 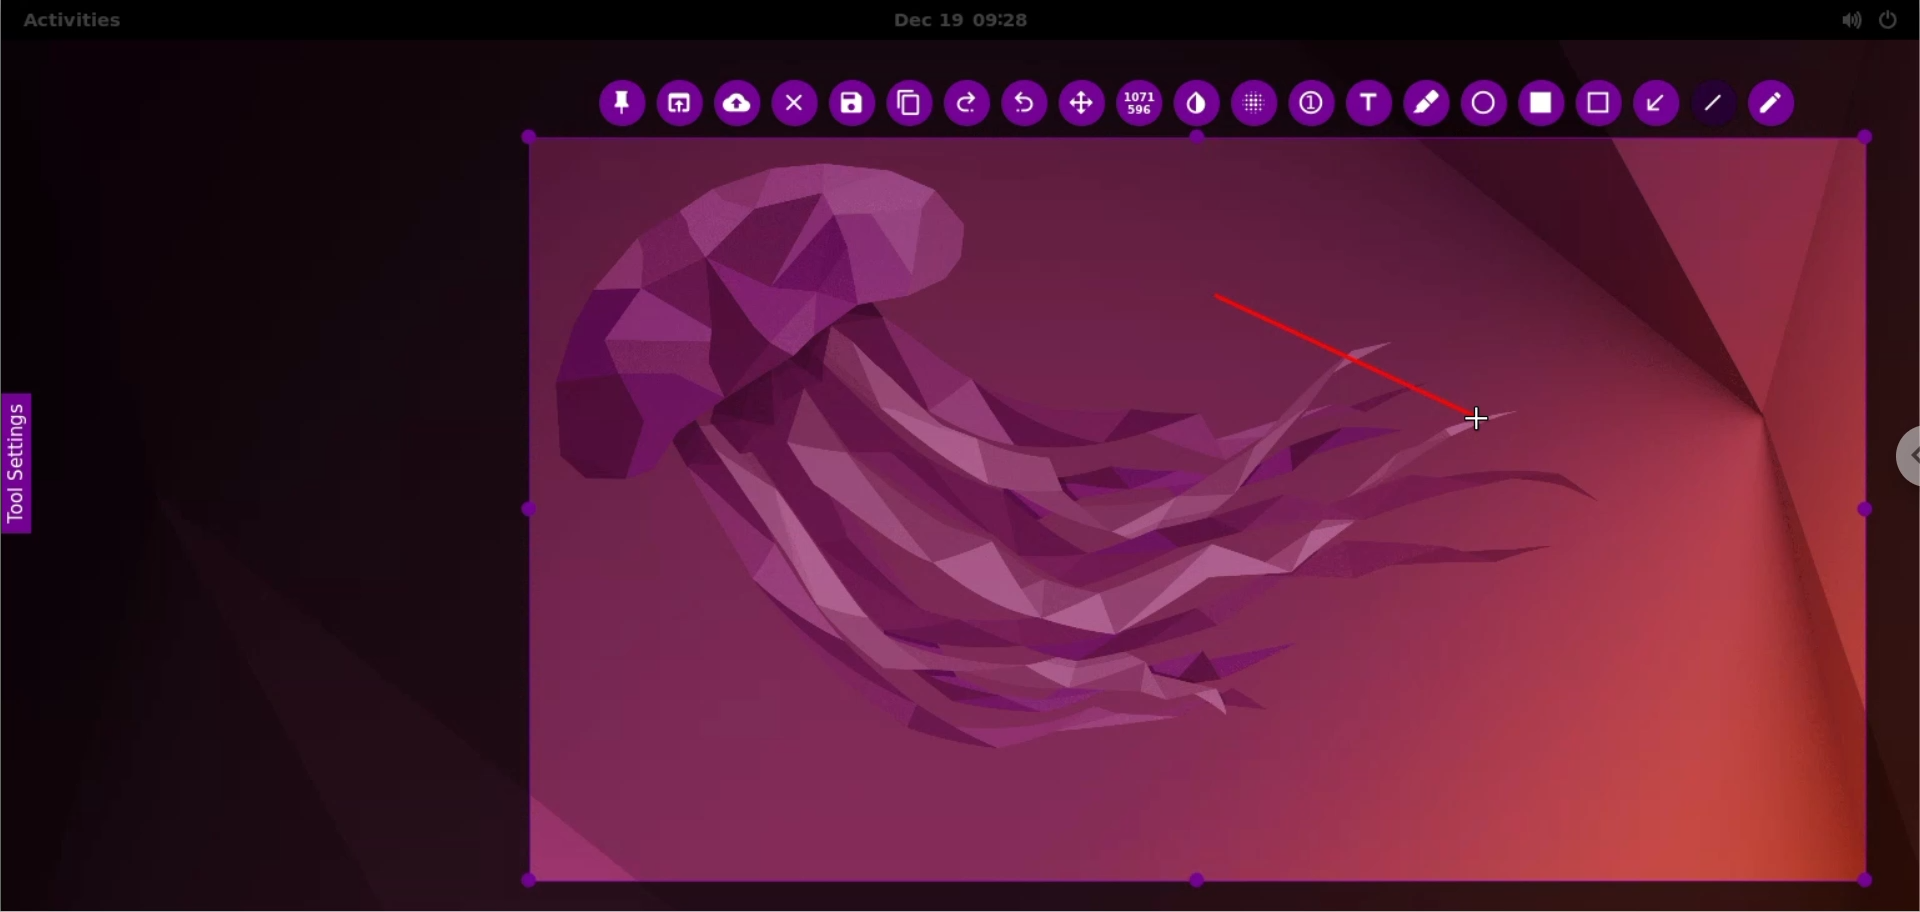 I want to click on tool settings, so click(x=23, y=470).